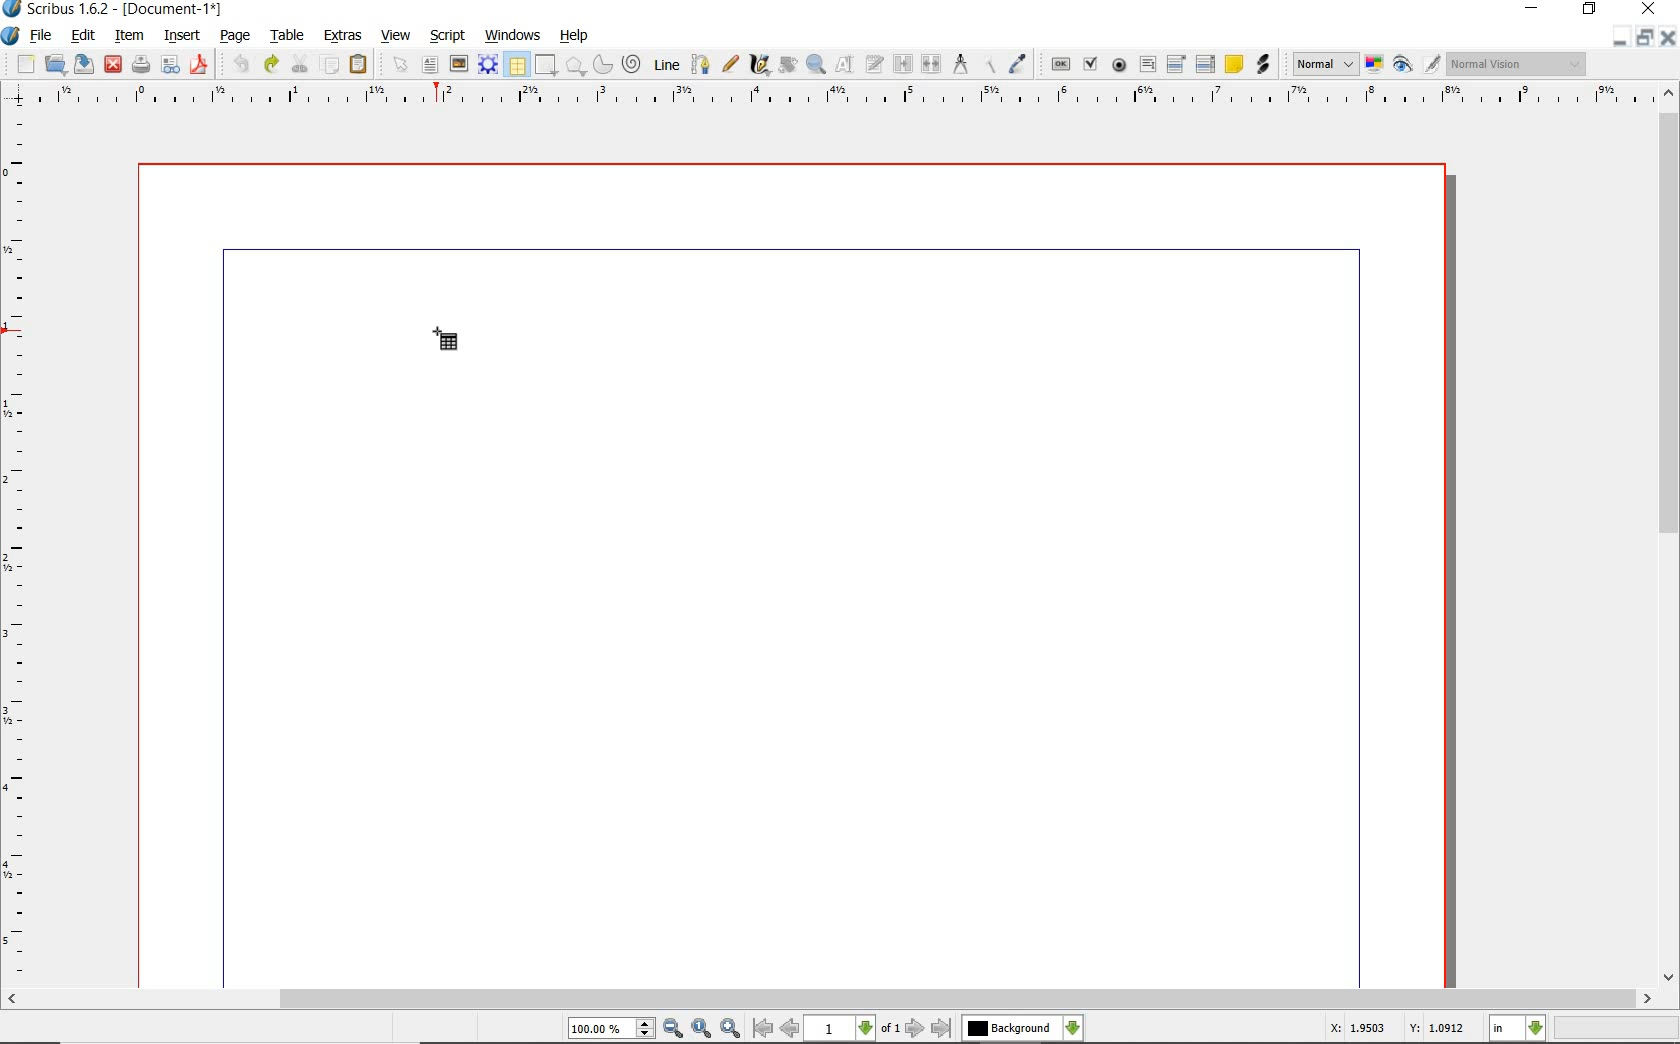 The height and width of the screenshot is (1044, 1680). What do you see at coordinates (1403, 66) in the screenshot?
I see `preview mode` at bounding box center [1403, 66].